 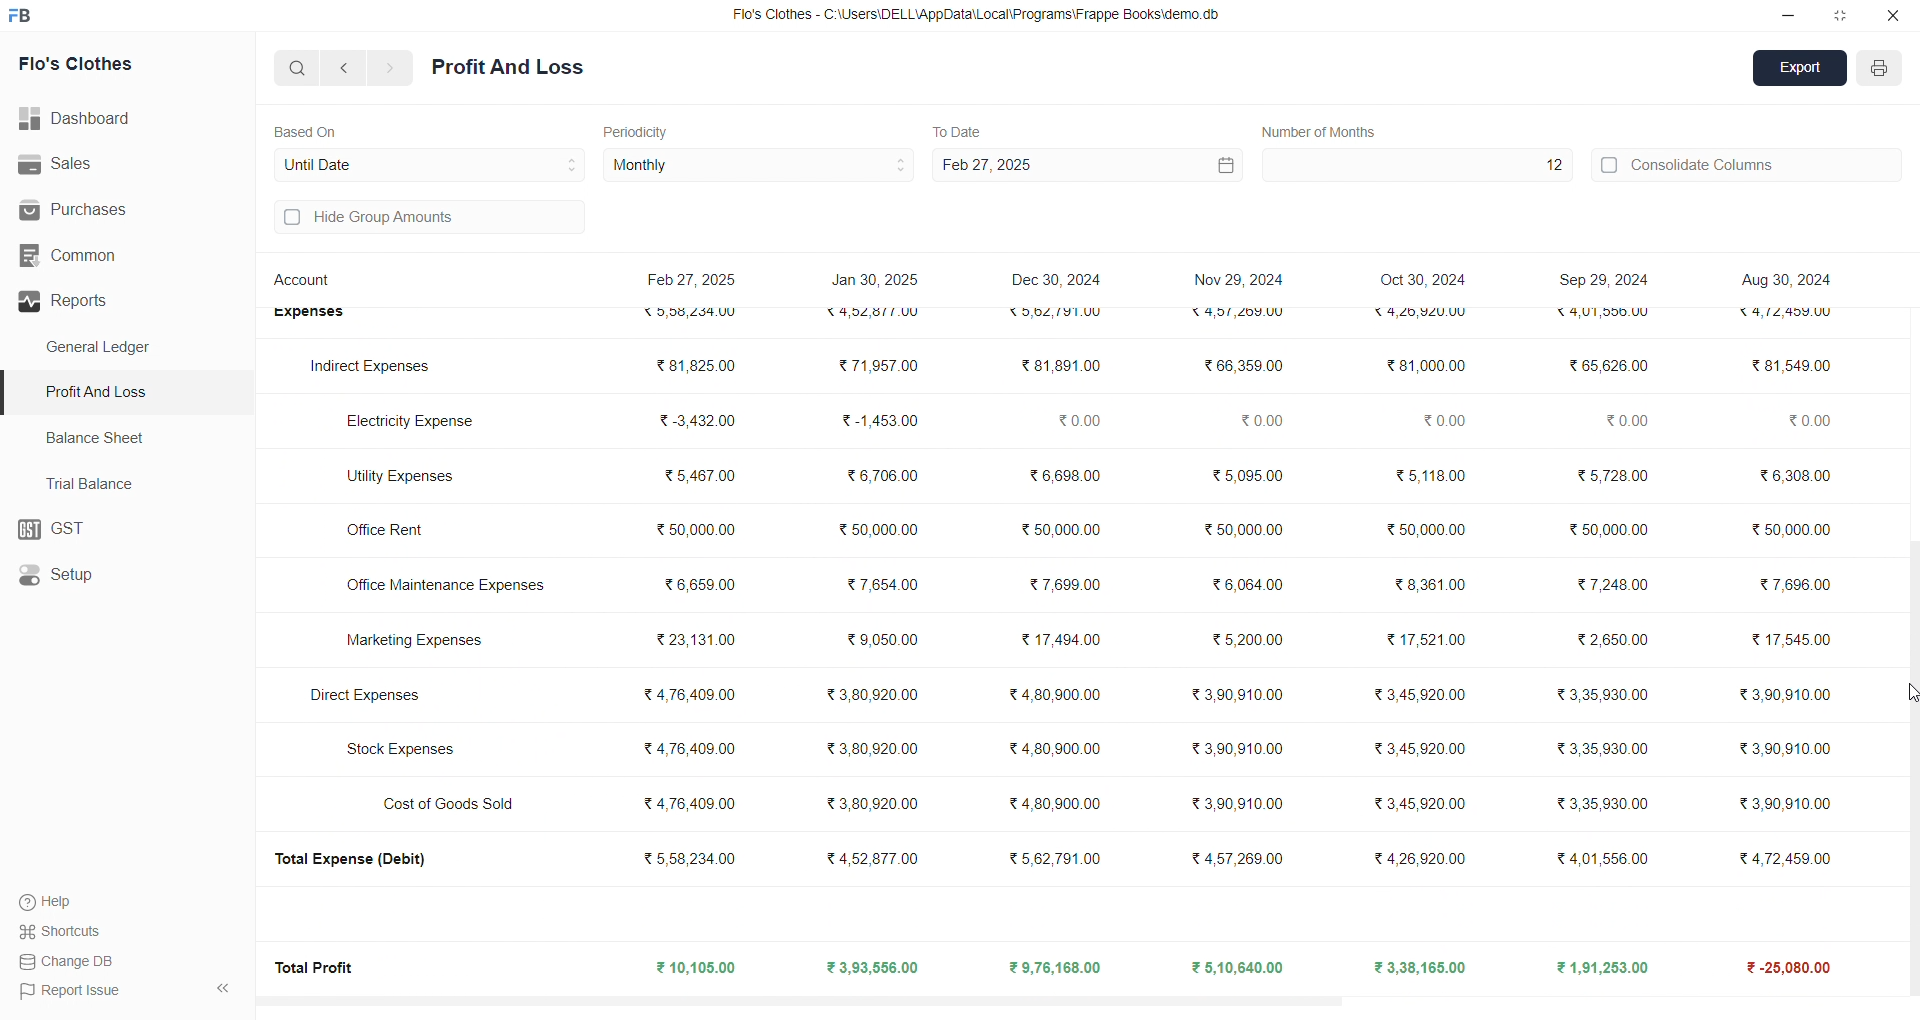 I want to click on ₹23,131.00, so click(x=696, y=639).